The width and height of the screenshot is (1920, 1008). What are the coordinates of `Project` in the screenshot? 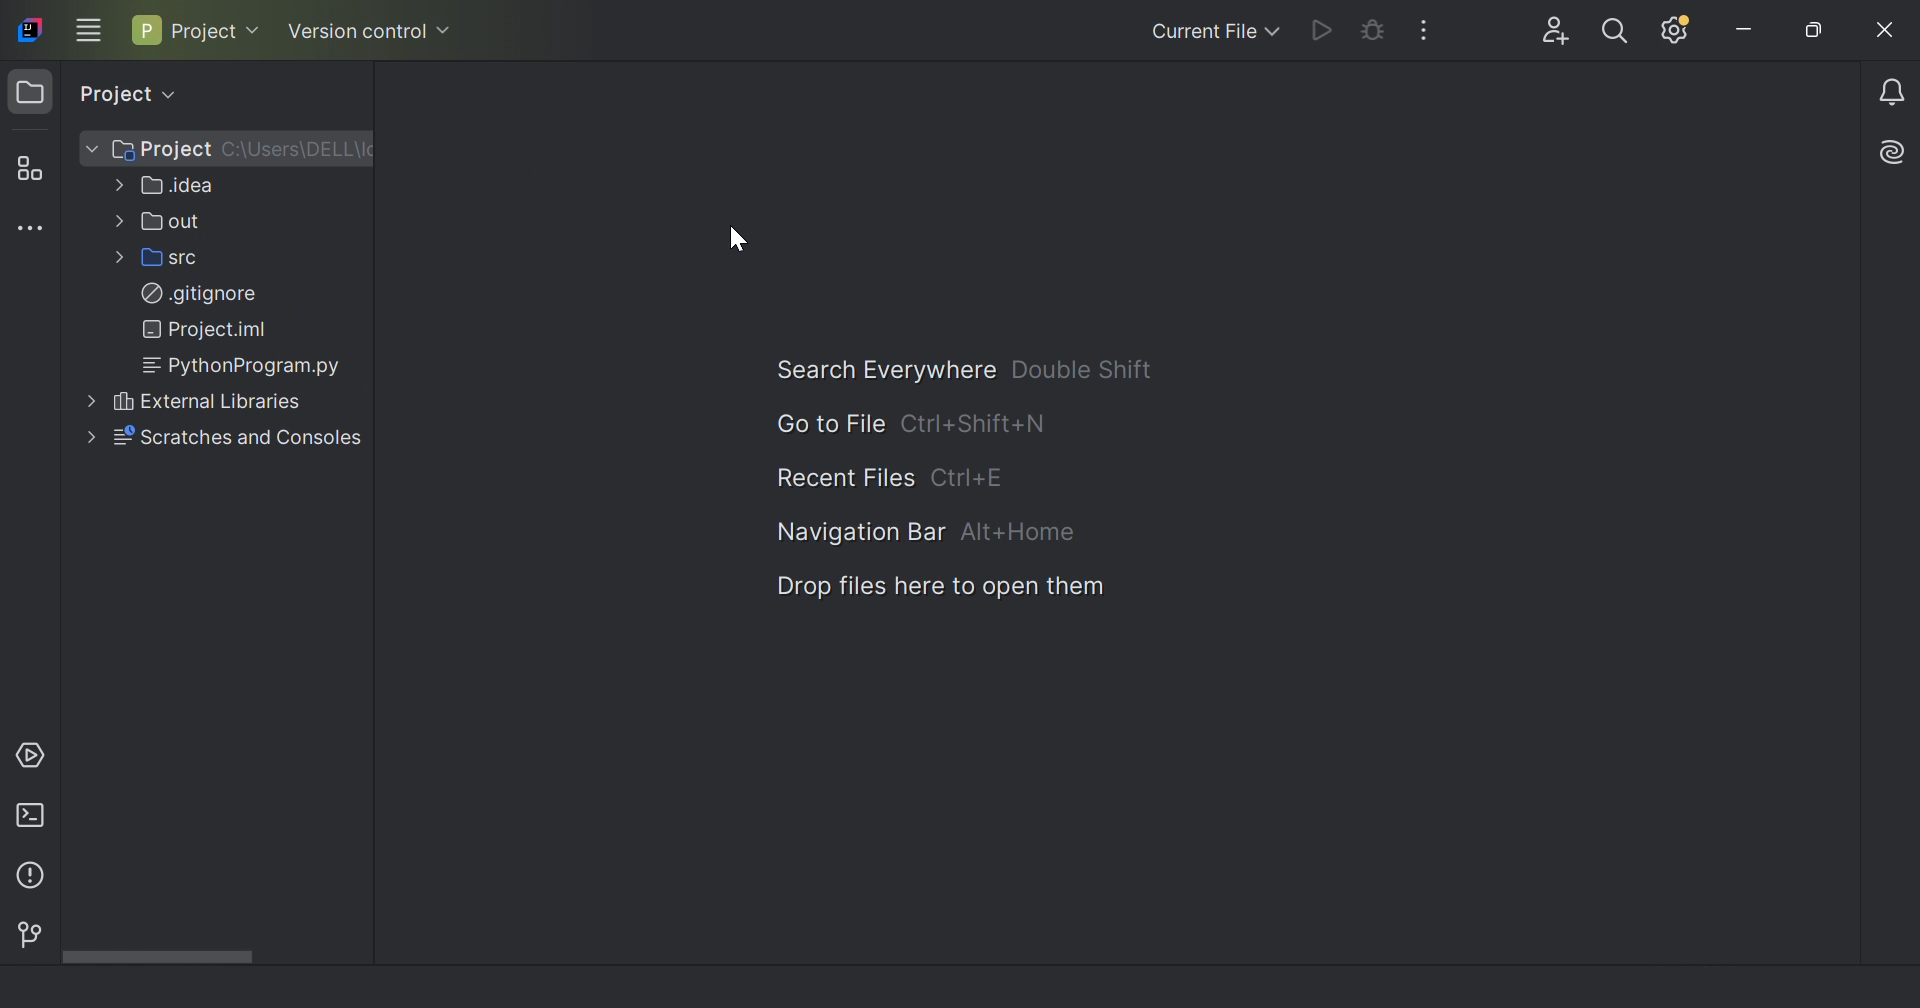 It's located at (197, 31).